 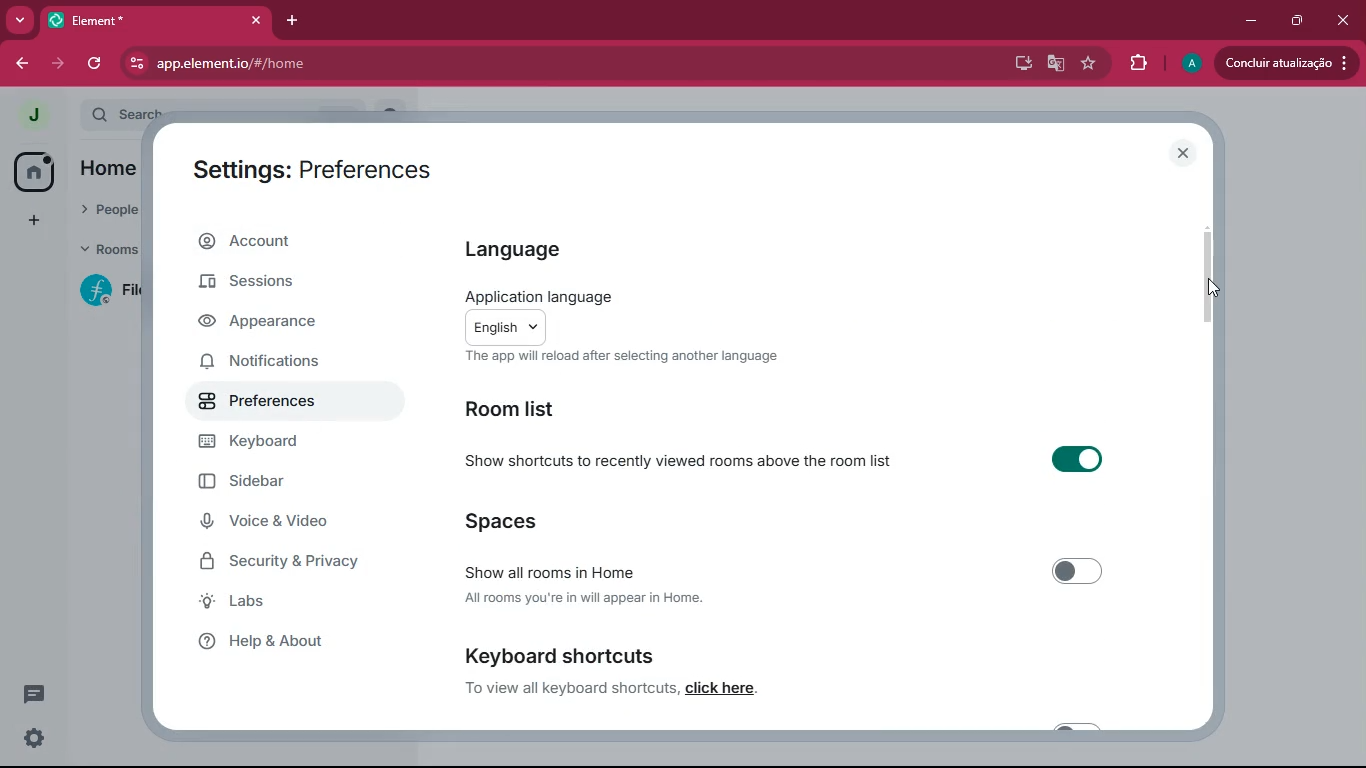 I want to click on f fil, so click(x=103, y=292).